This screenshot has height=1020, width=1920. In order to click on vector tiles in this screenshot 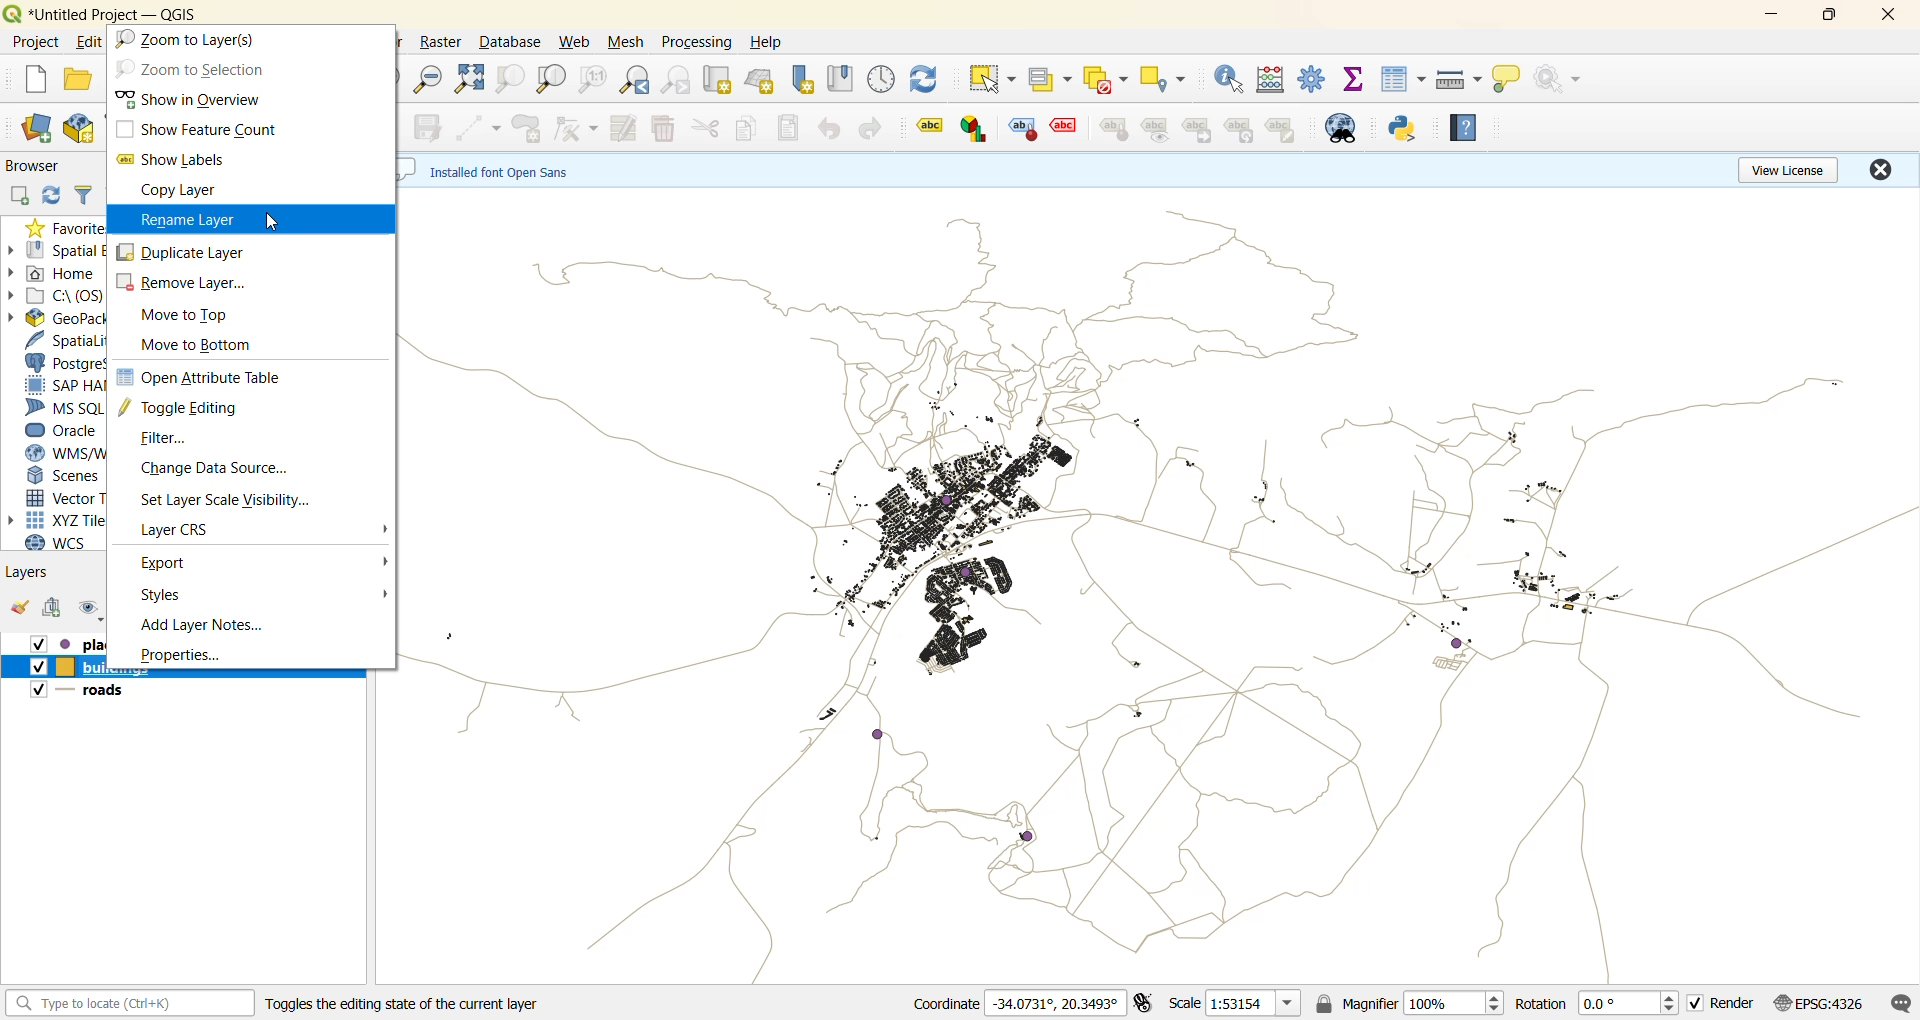, I will do `click(66, 497)`.